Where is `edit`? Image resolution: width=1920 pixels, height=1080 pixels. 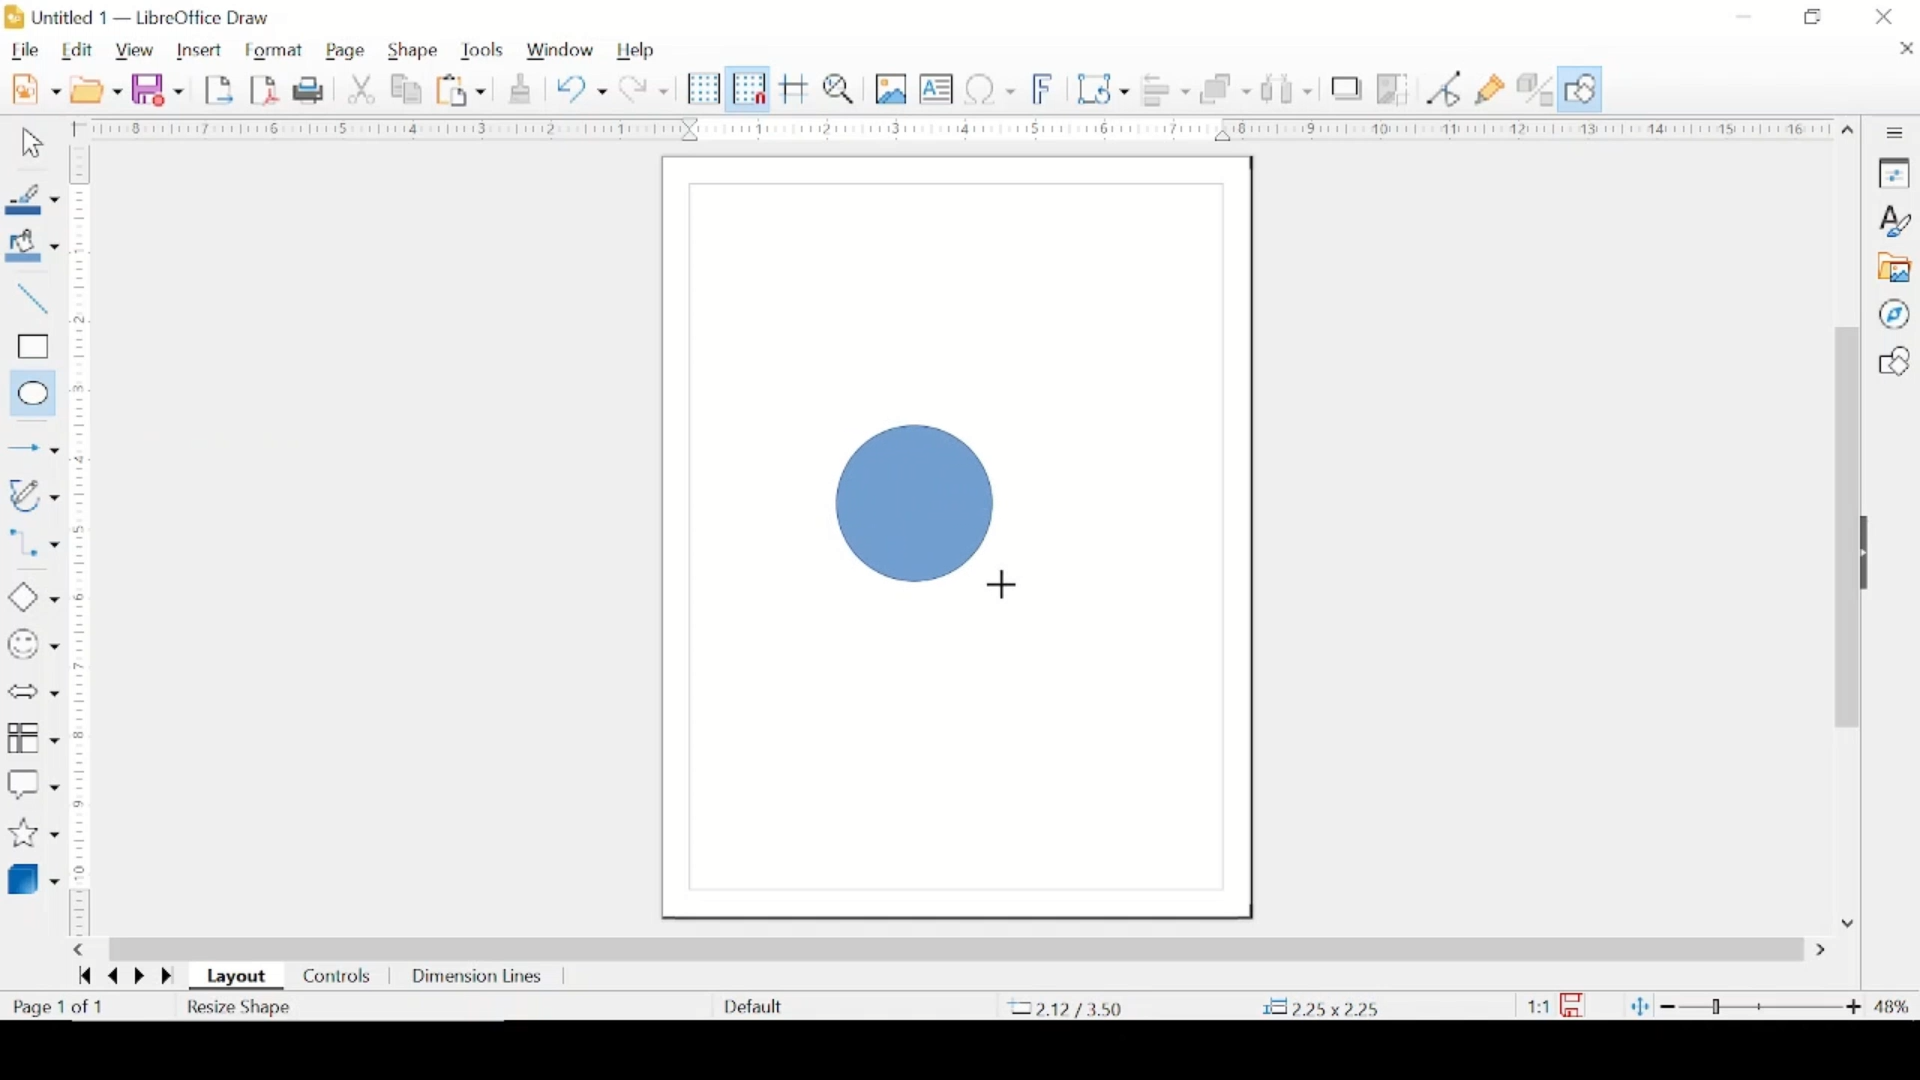 edit is located at coordinates (80, 50).